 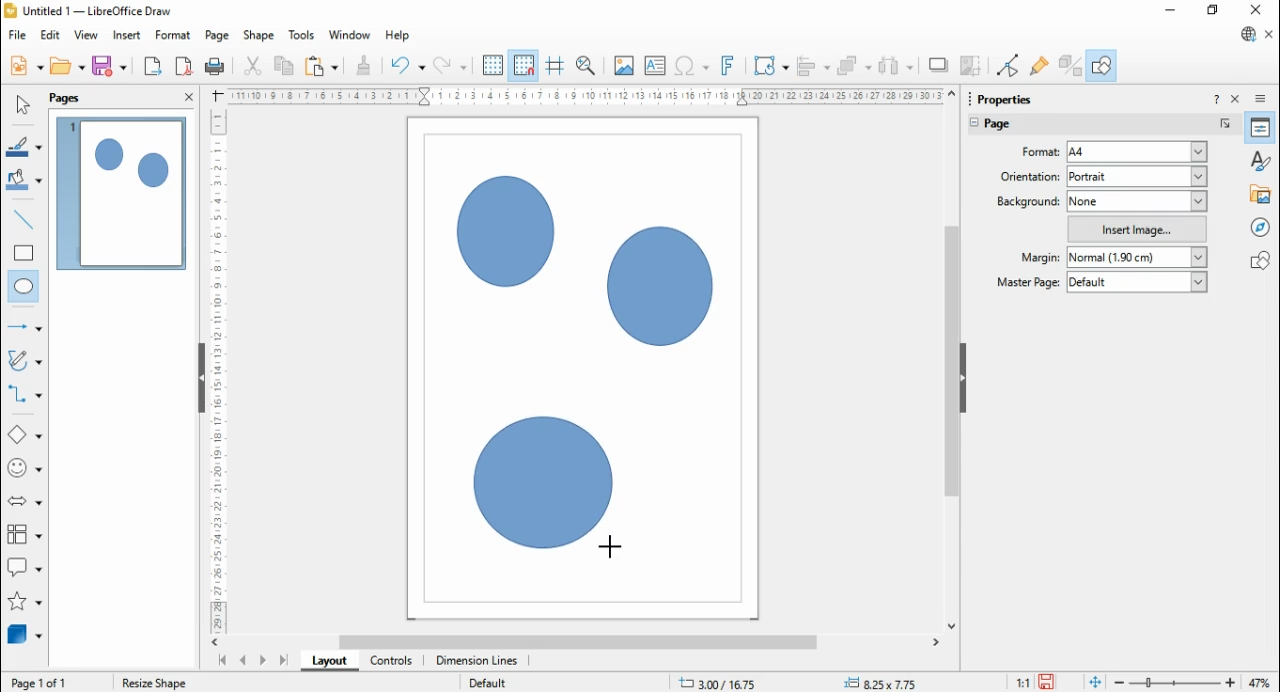 I want to click on minimize, so click(x=1172, y=10).